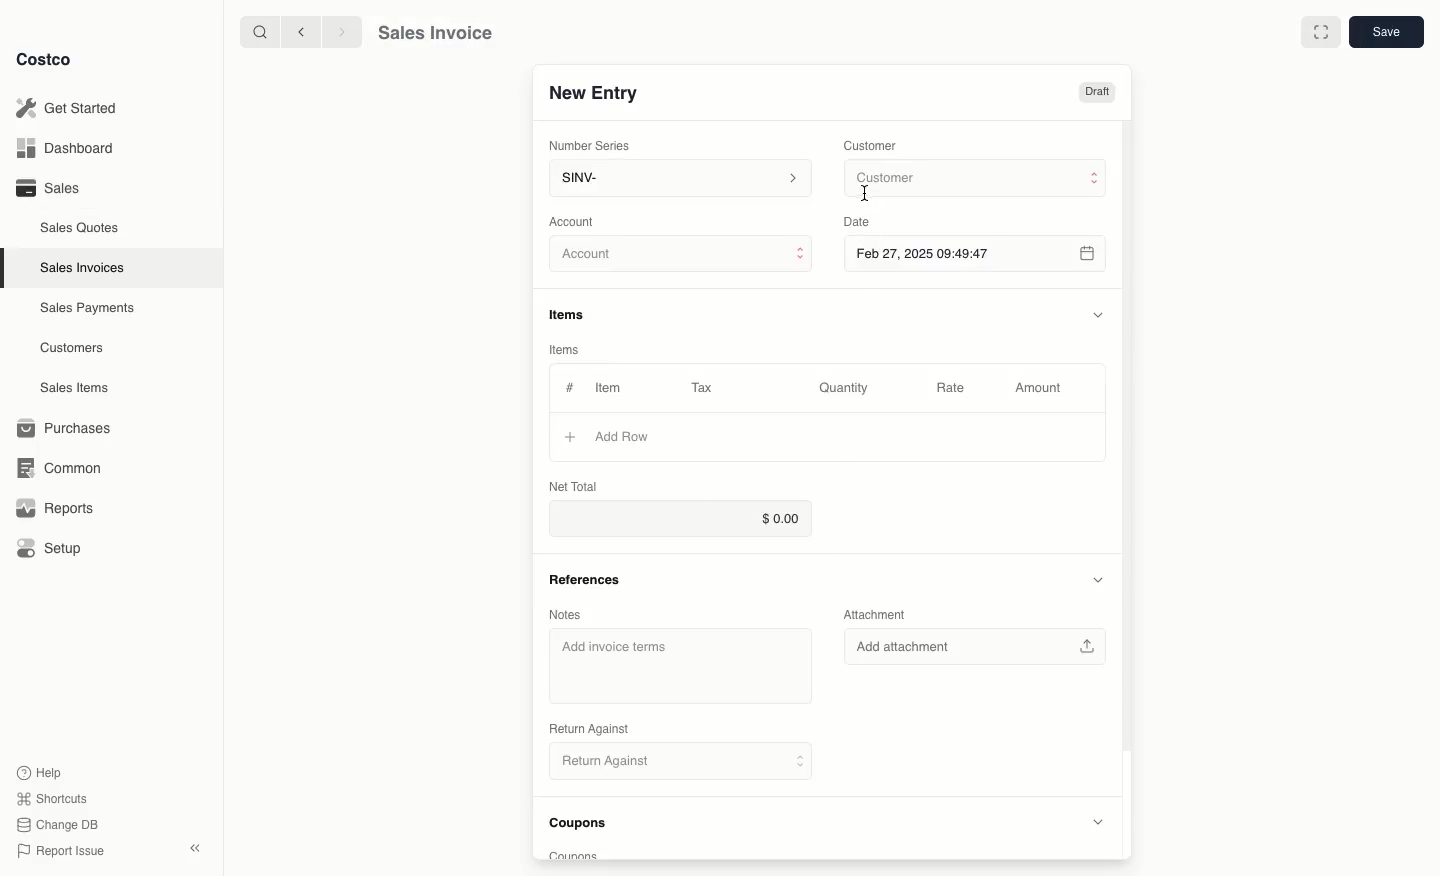 This screenshot has height=876, width=1440. Describe the element at coordinates (339, 31) in the screenshot. I see `forward` at that location.